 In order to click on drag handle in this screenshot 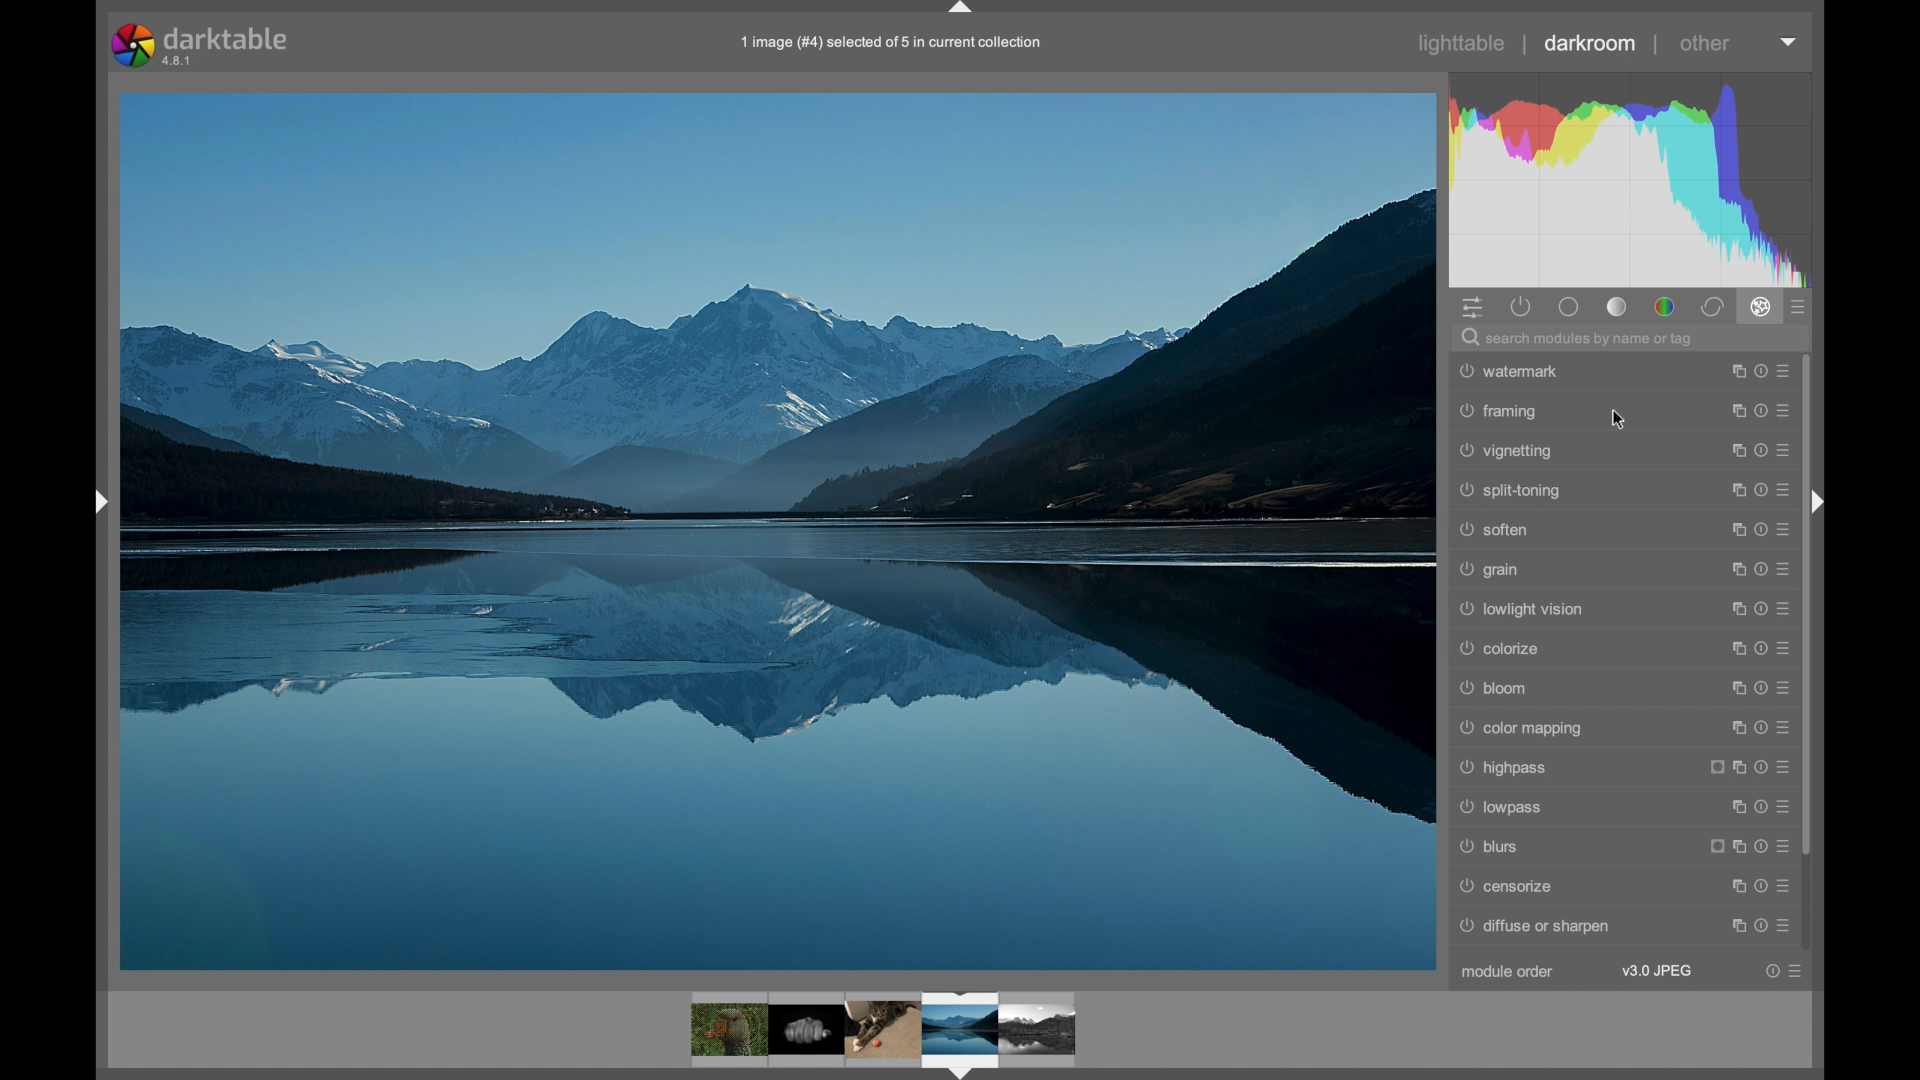, I will do `click(98, 502)`.